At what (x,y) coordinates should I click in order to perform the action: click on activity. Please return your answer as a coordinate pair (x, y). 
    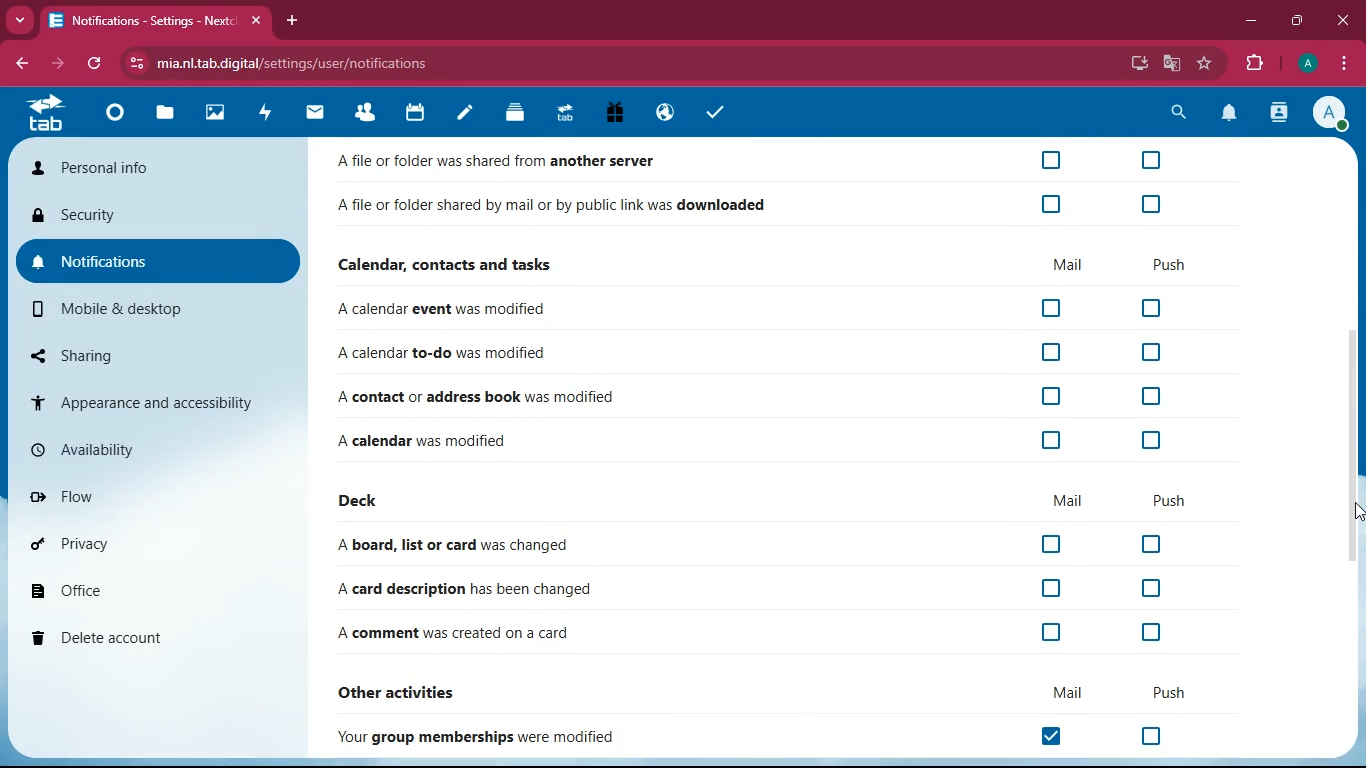
    Looking at the image, I should click on (1280, 112).